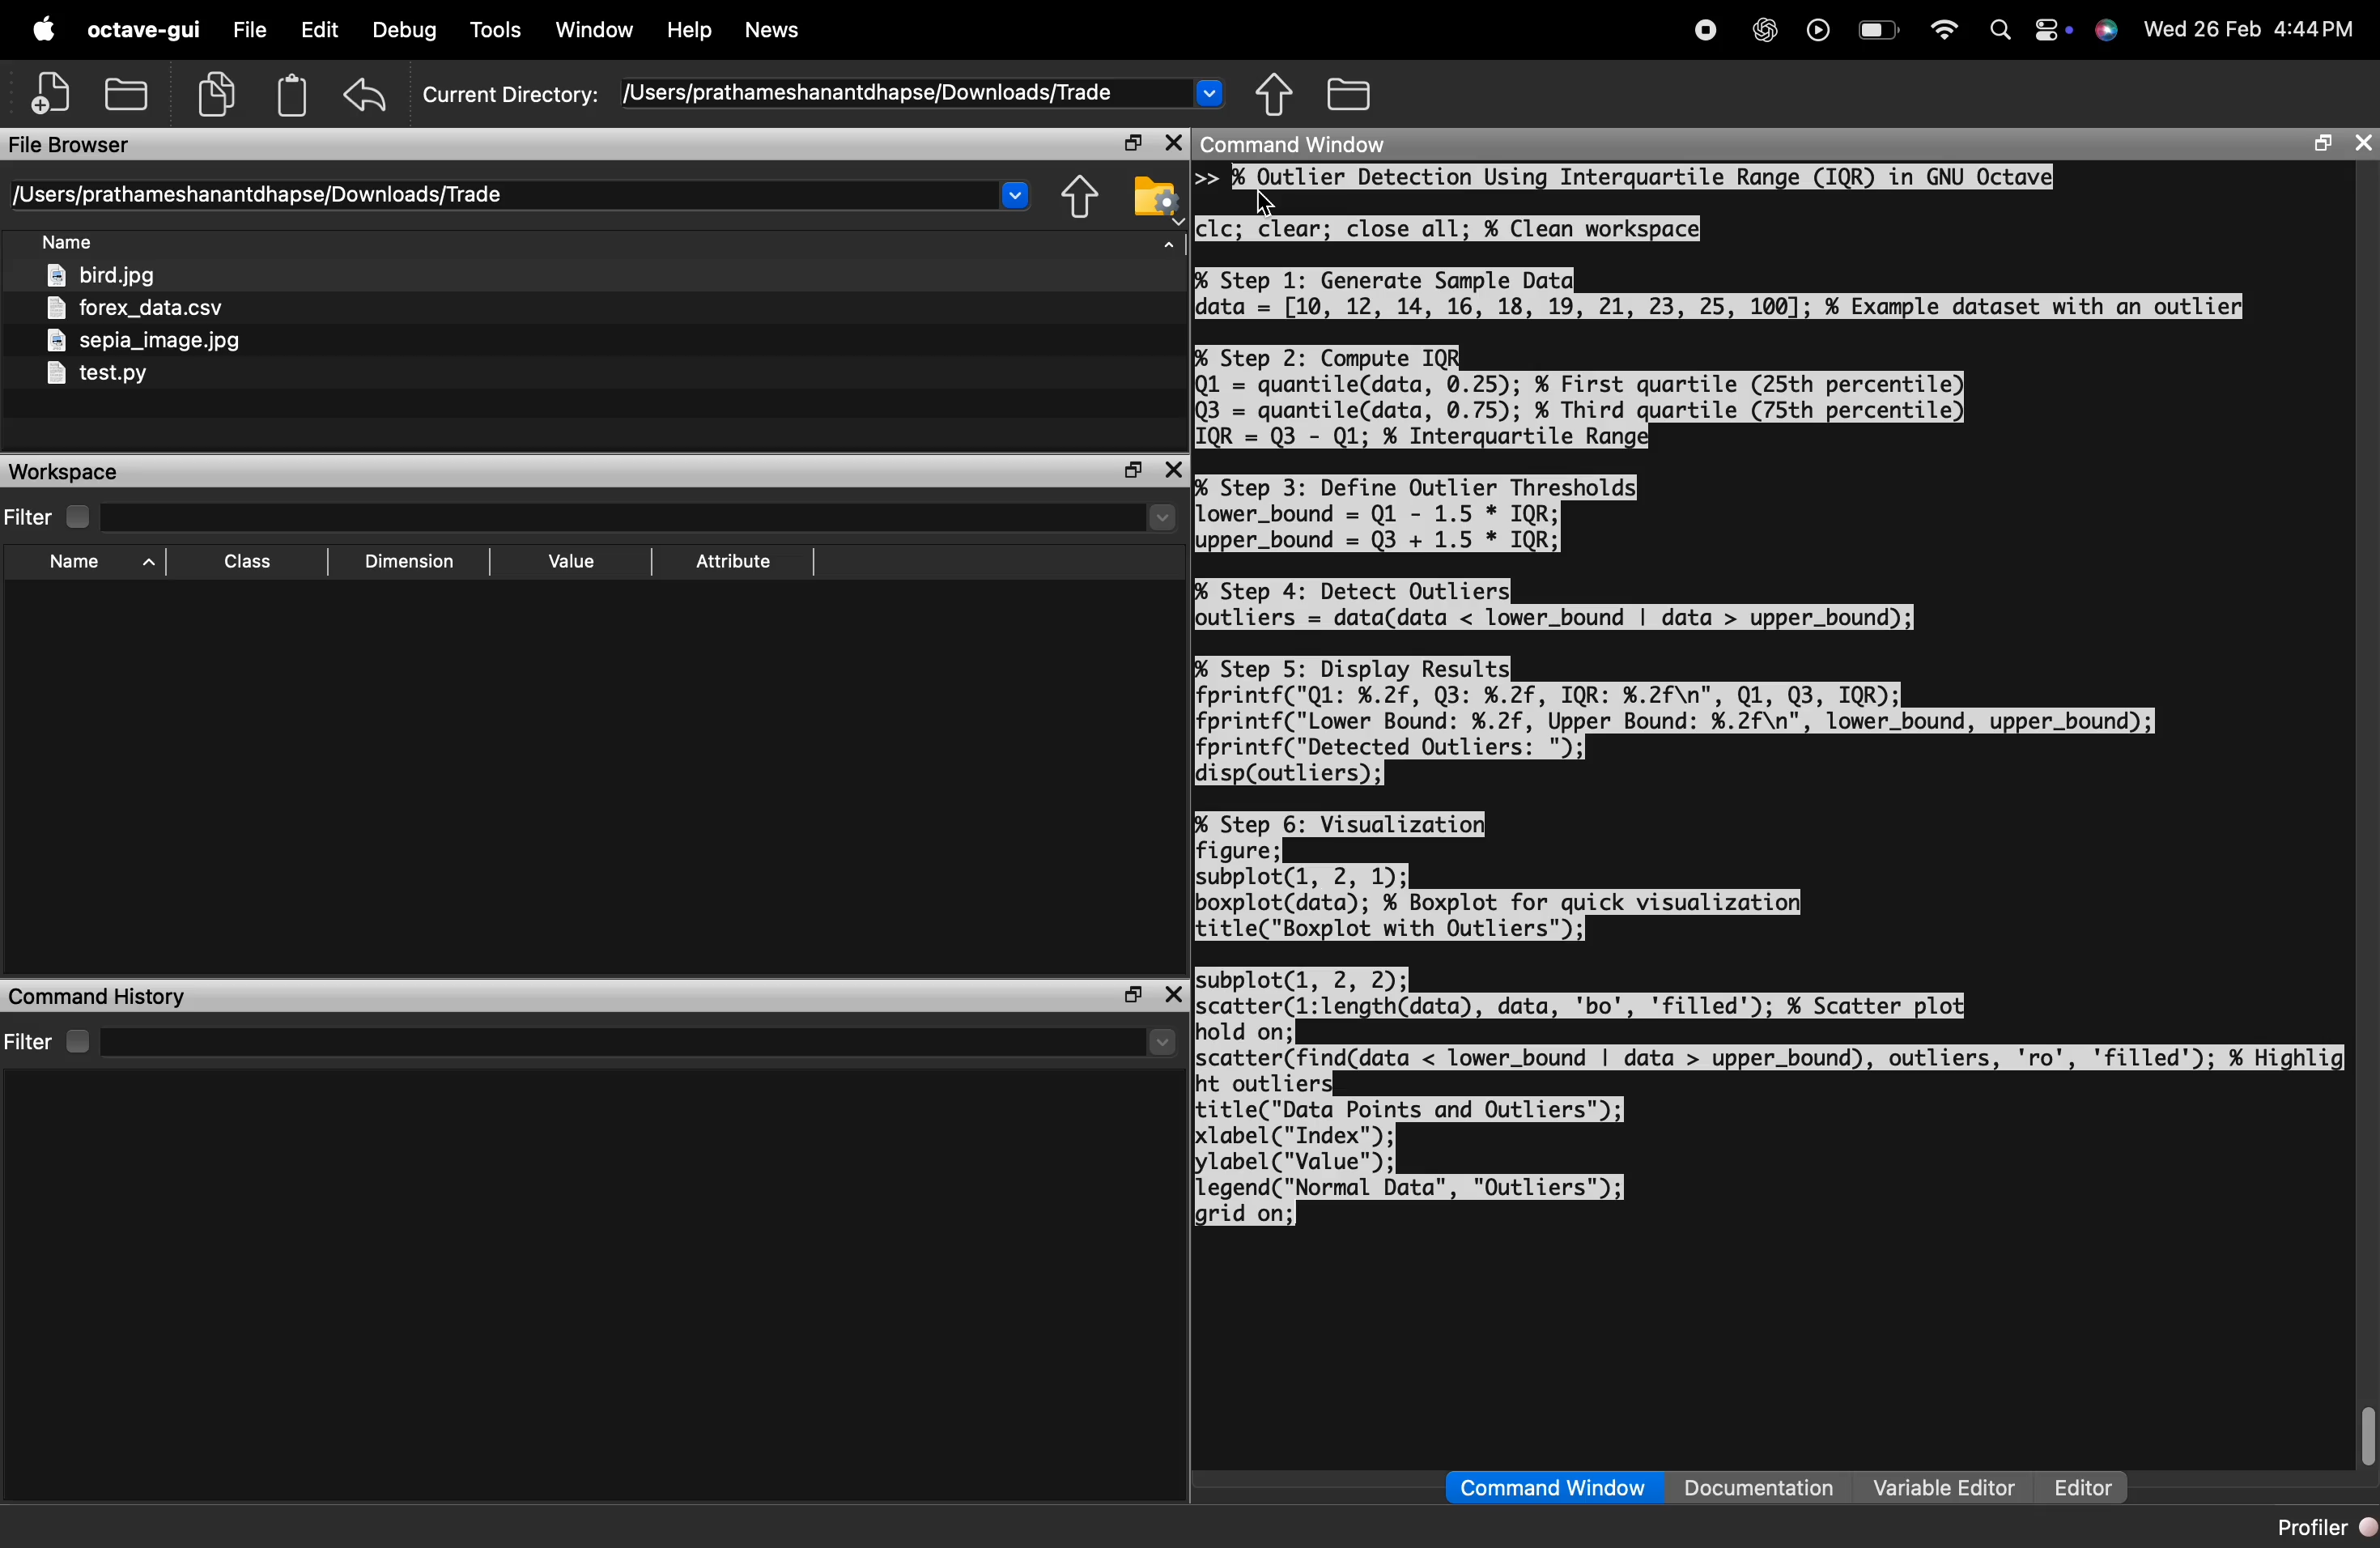 This screenshot has height=1548, width=2380. I want to click on >>, so click(1207, 178).